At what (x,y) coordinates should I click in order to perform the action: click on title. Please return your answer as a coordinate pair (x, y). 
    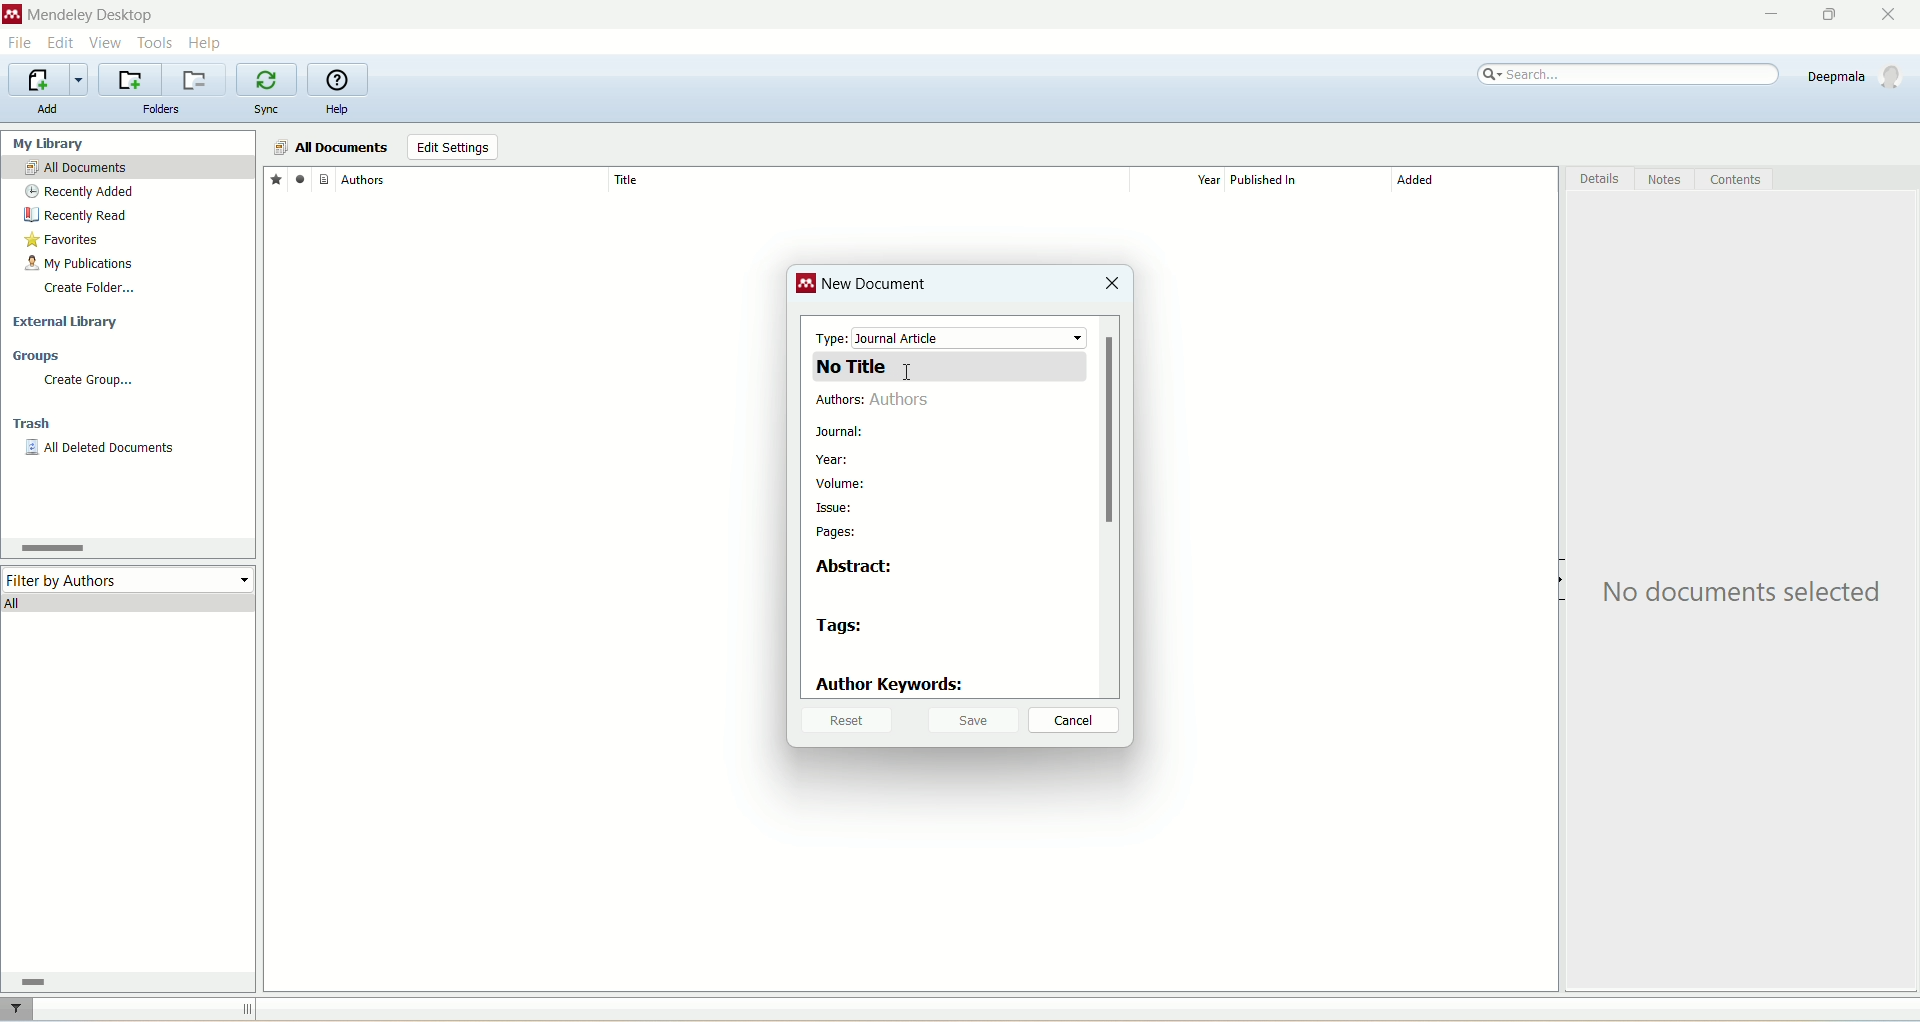
    Looking at the image, I should click on (950, 366).